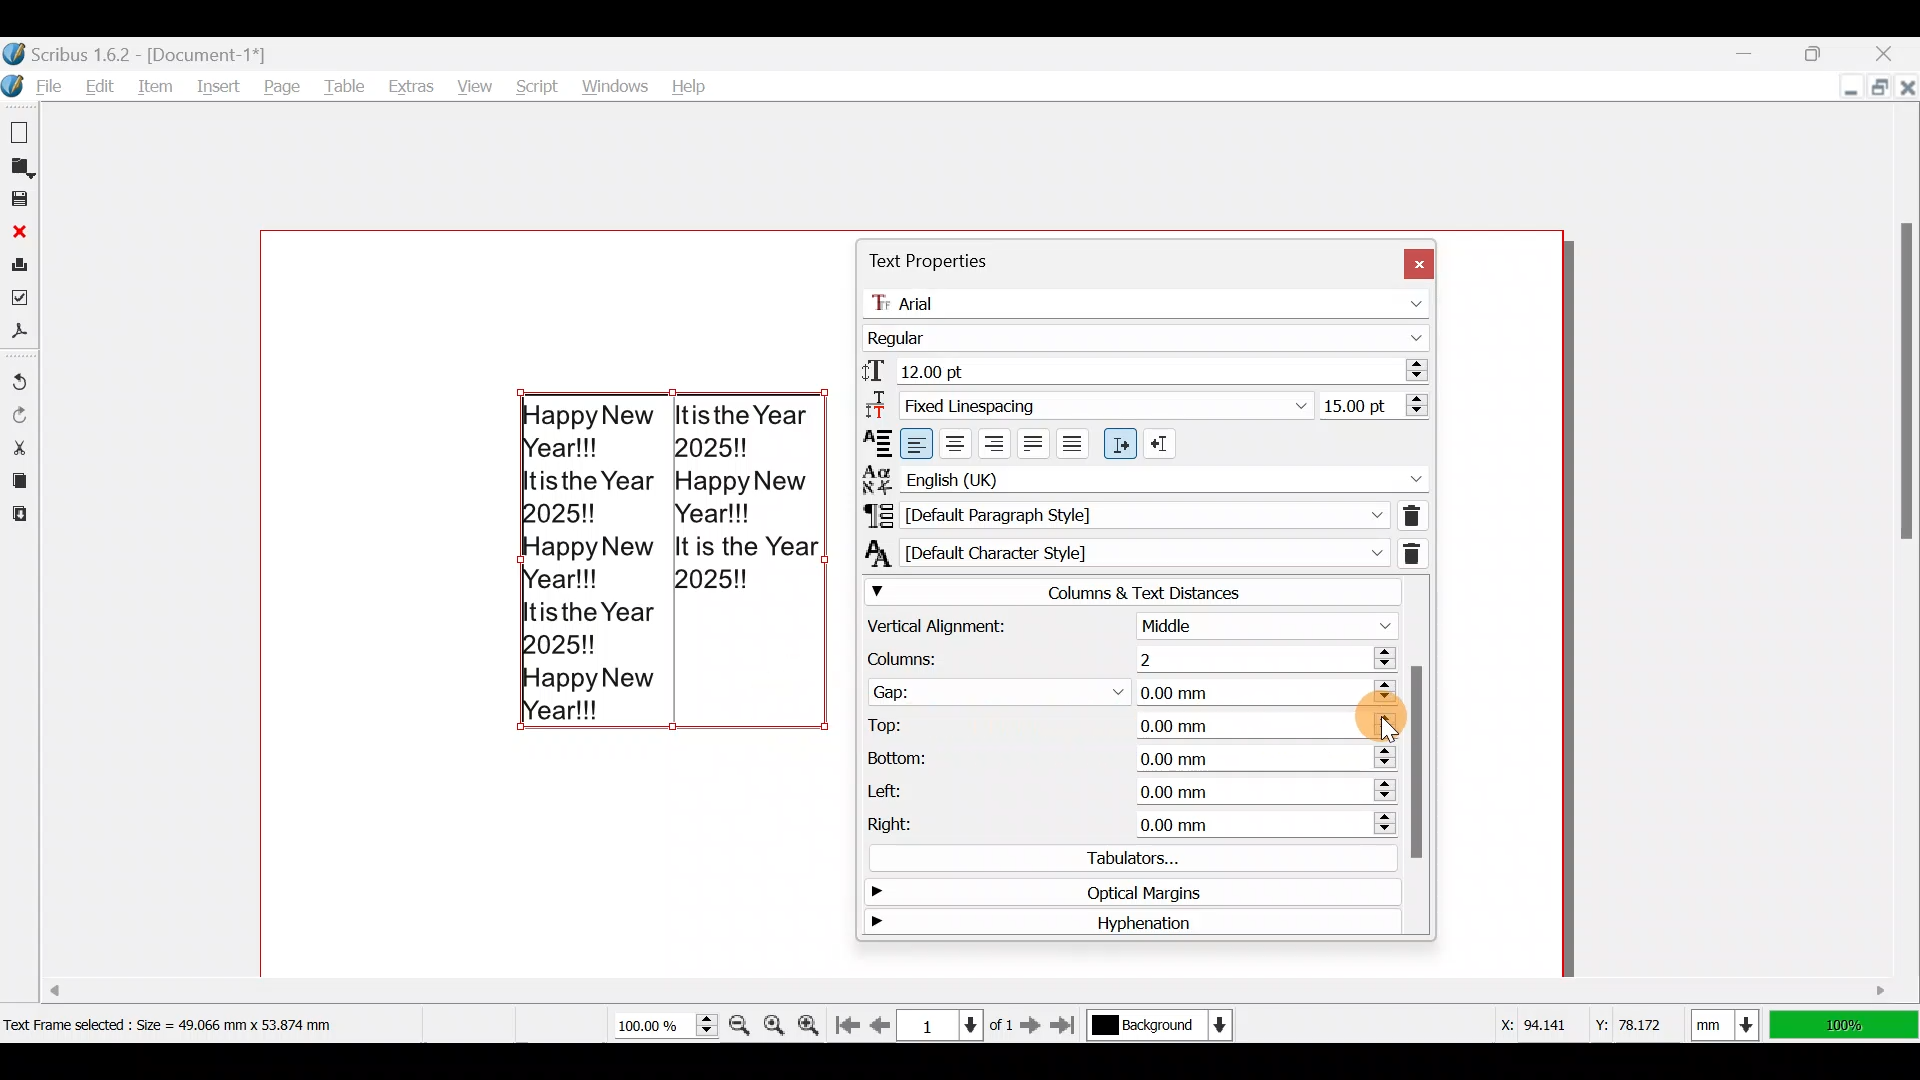 The height and width of the screenshot is (1080, 1920). What do you see at coordinates (955, 1023) in the screenshot?
I see `Select current page` at bounding box center [955, 1023].